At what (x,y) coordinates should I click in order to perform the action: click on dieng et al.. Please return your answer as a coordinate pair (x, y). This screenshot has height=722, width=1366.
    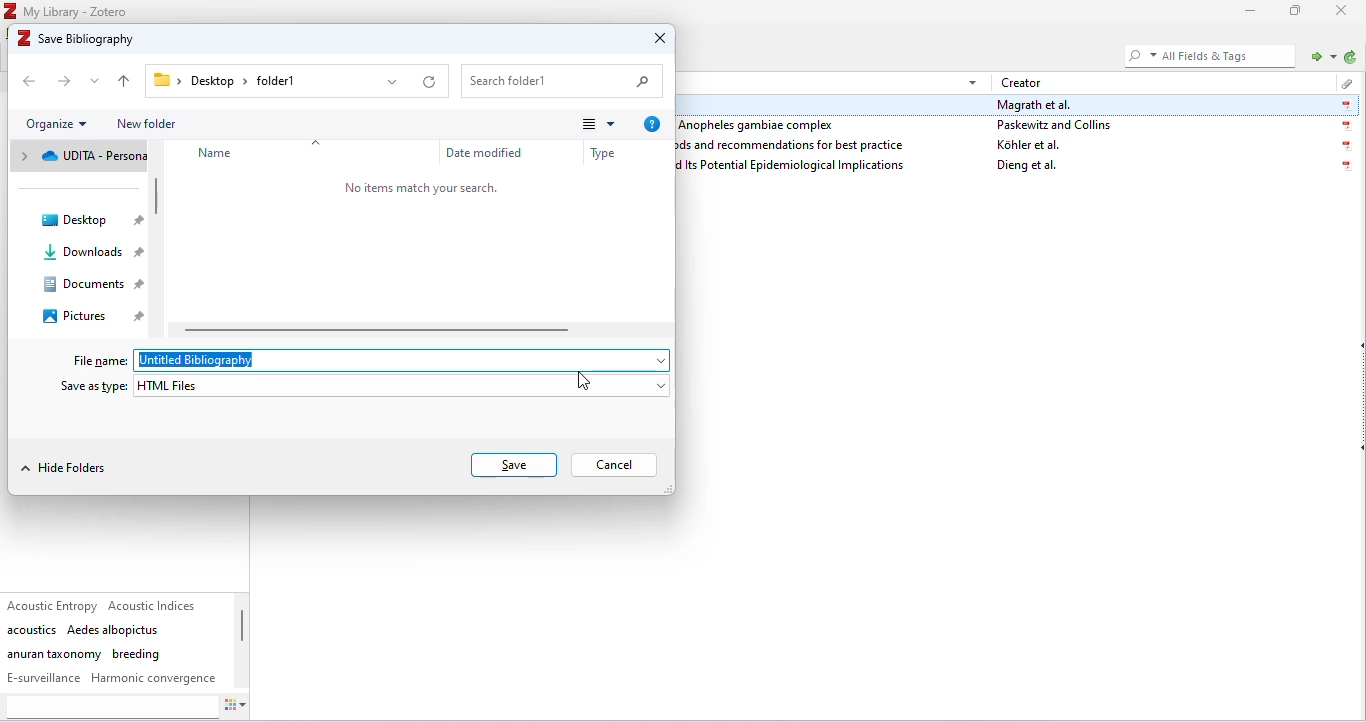
    Looking at the image, I should click on (1028, 167).